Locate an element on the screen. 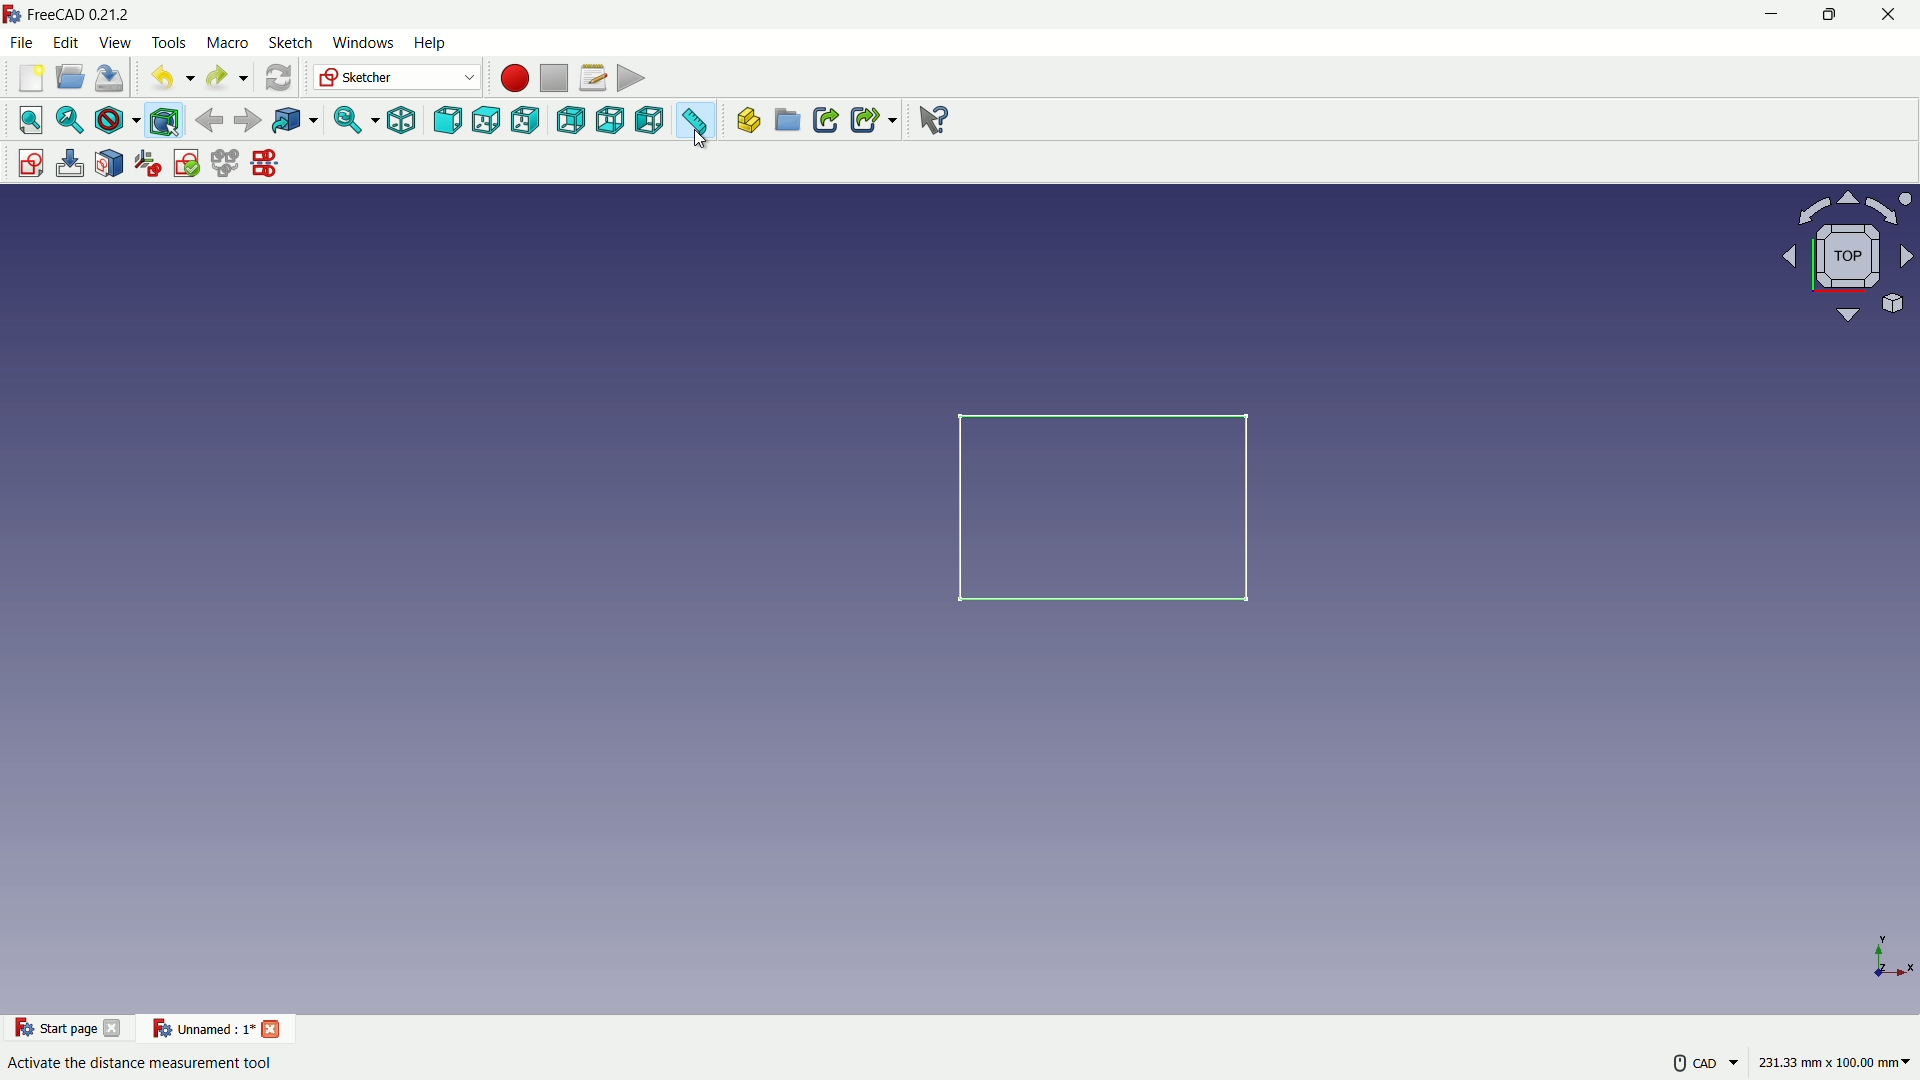 The image size is (1920, 1080). right view is located at coordinates (529, 120).